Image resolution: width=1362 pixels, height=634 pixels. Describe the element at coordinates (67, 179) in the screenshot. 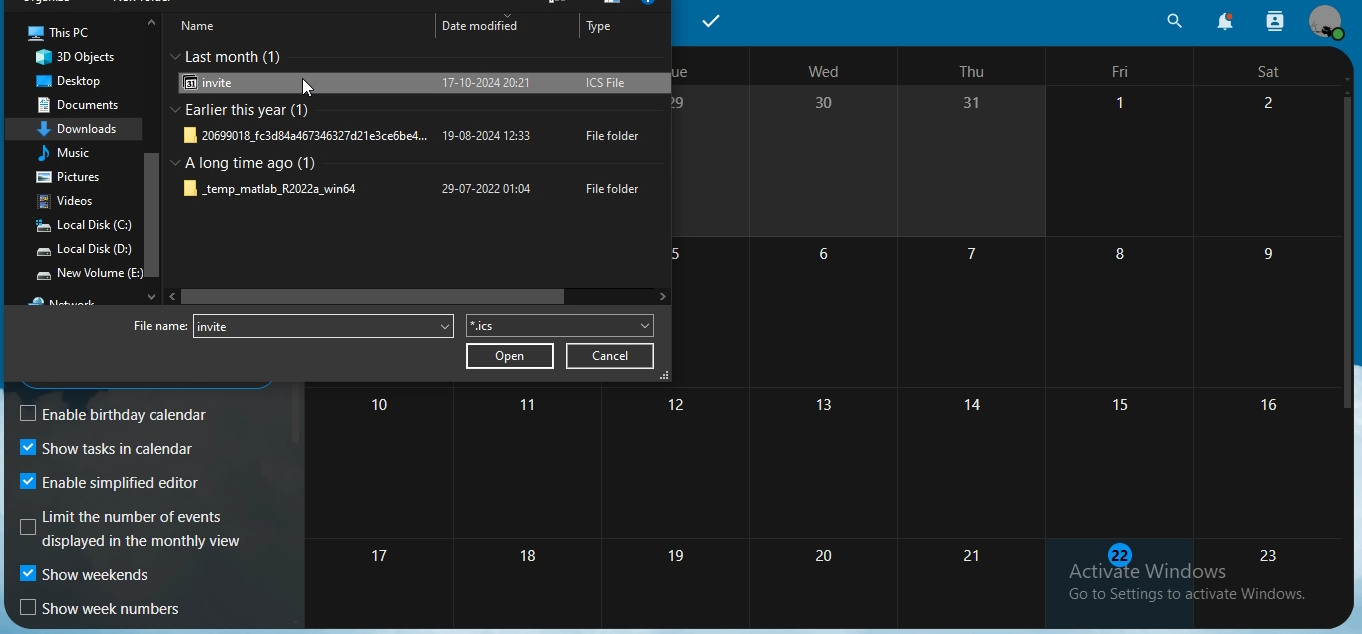

I see `pictures` at that location.